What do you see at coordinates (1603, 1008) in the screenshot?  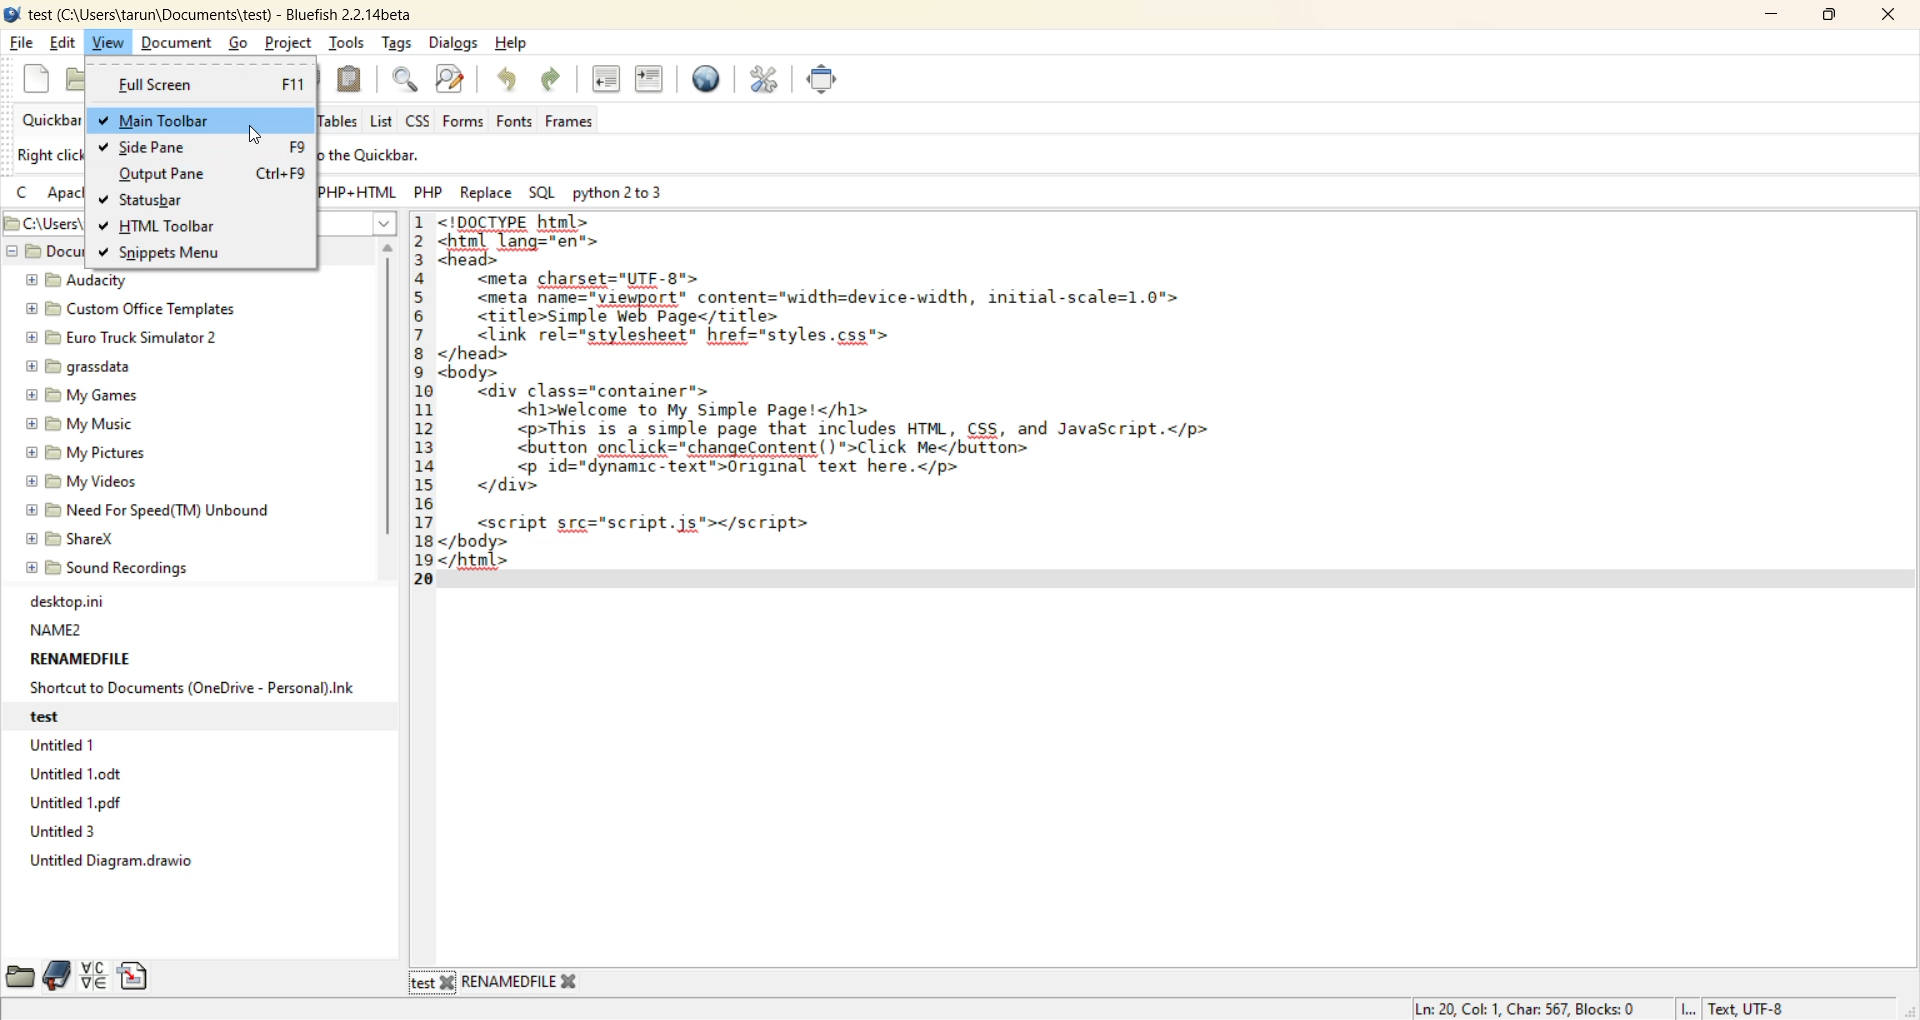 I see `metadata` at bounding box center [1603, 1008].